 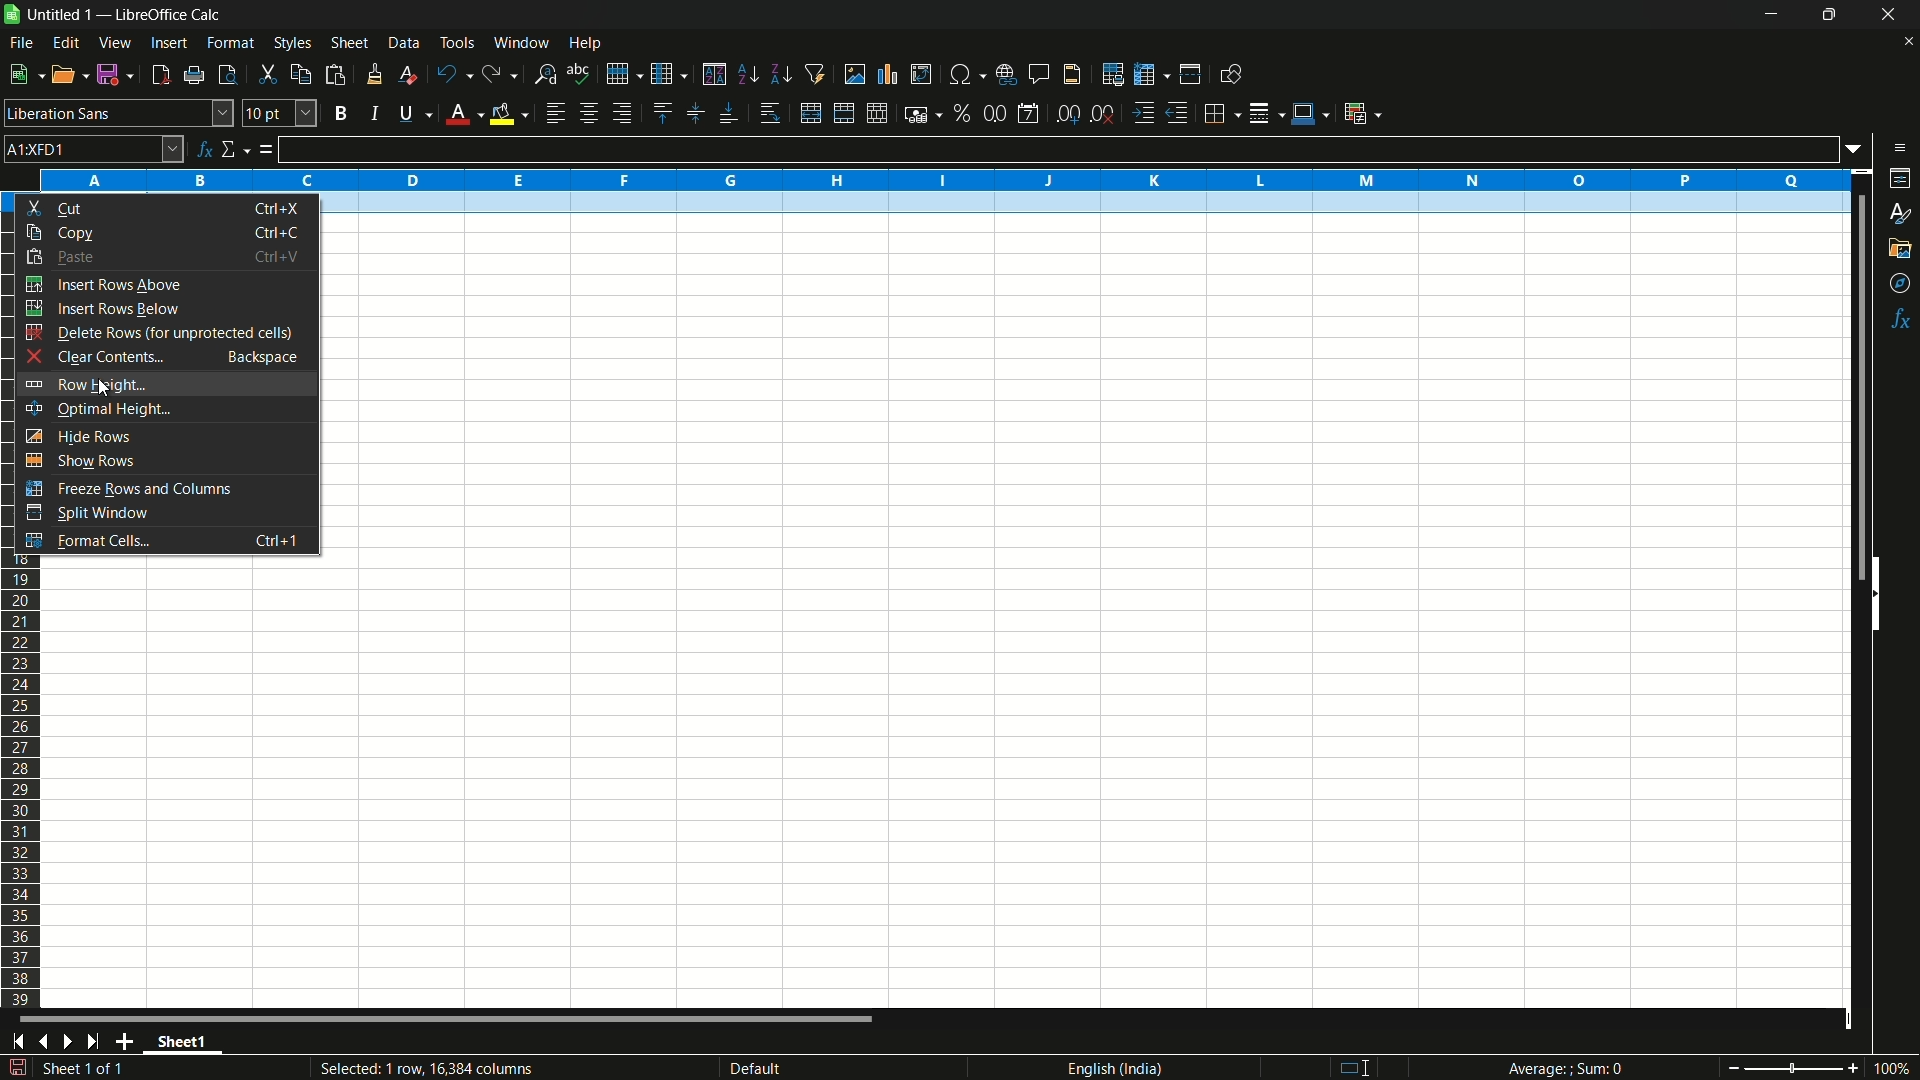 I want to click on sidebar settings, so click(x=1899, y=148).